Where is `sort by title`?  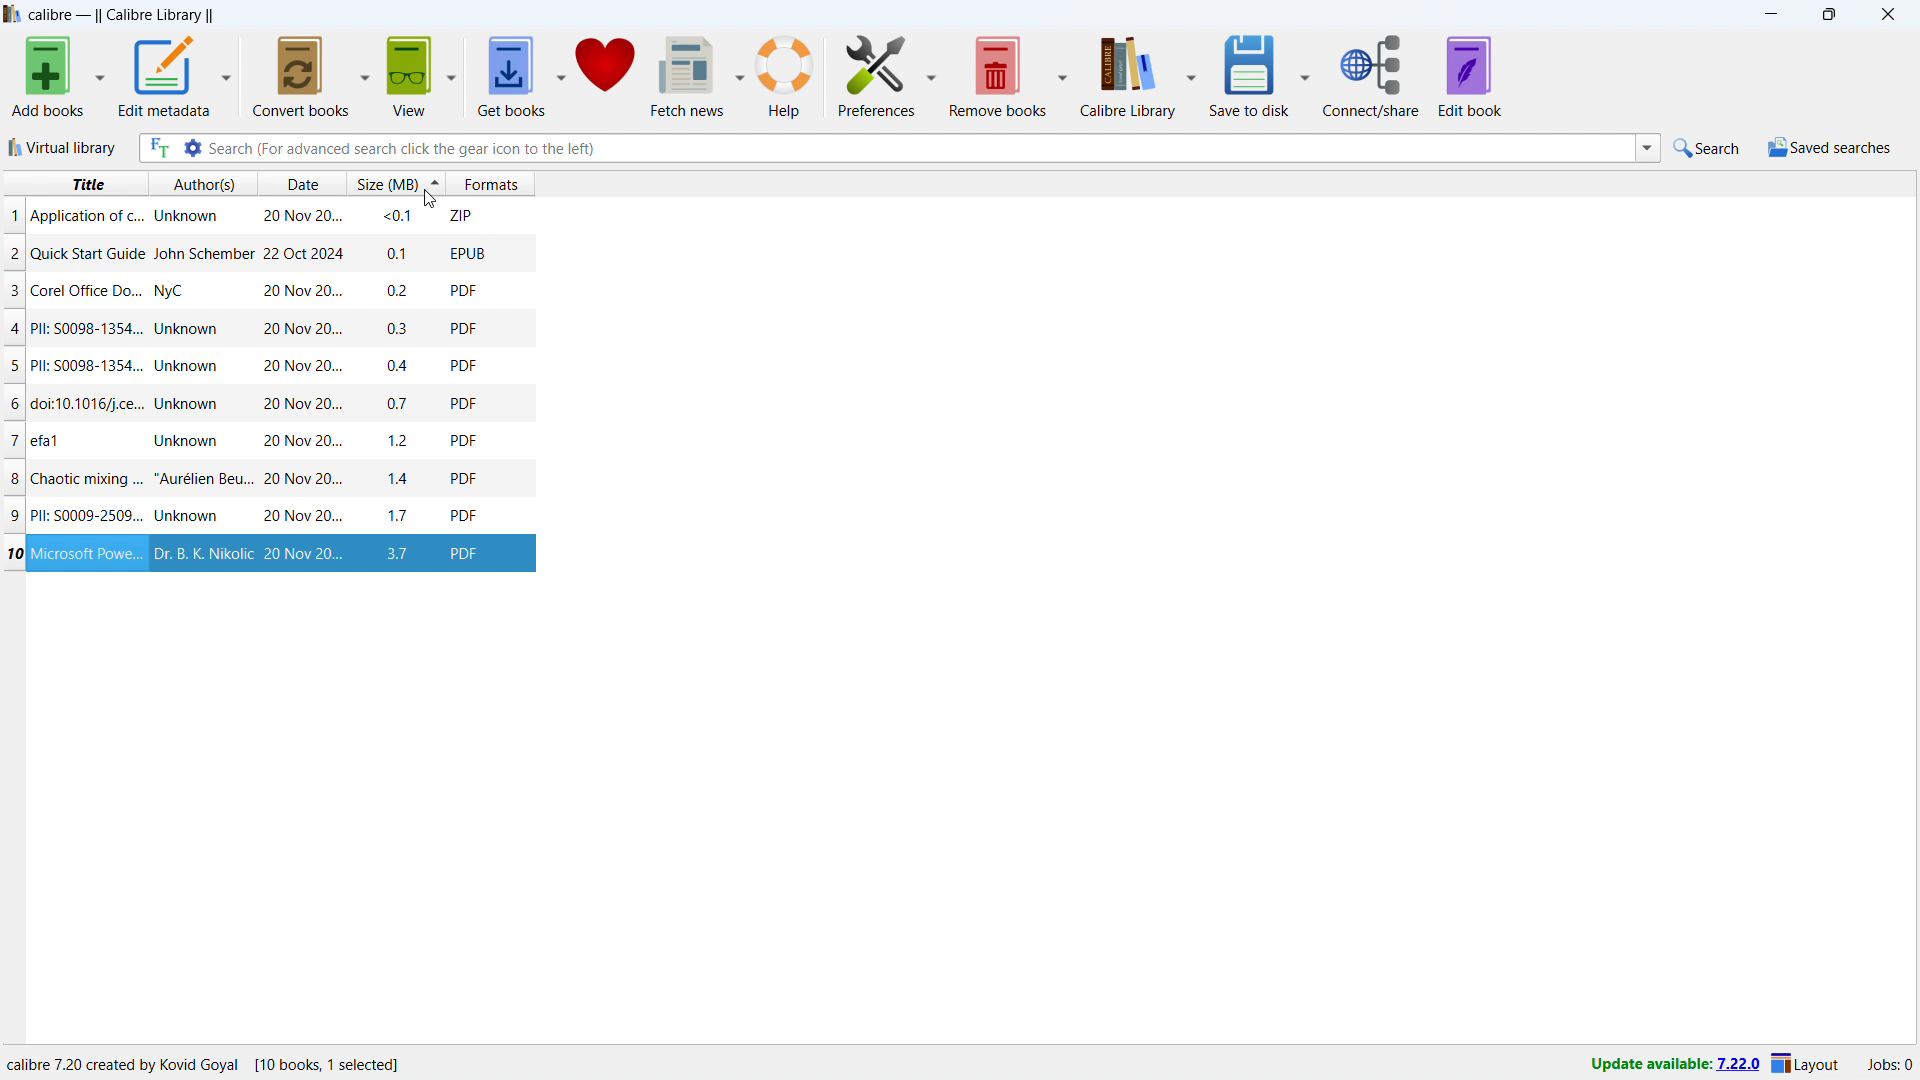
sort by title is located at coordinates (76, 184).